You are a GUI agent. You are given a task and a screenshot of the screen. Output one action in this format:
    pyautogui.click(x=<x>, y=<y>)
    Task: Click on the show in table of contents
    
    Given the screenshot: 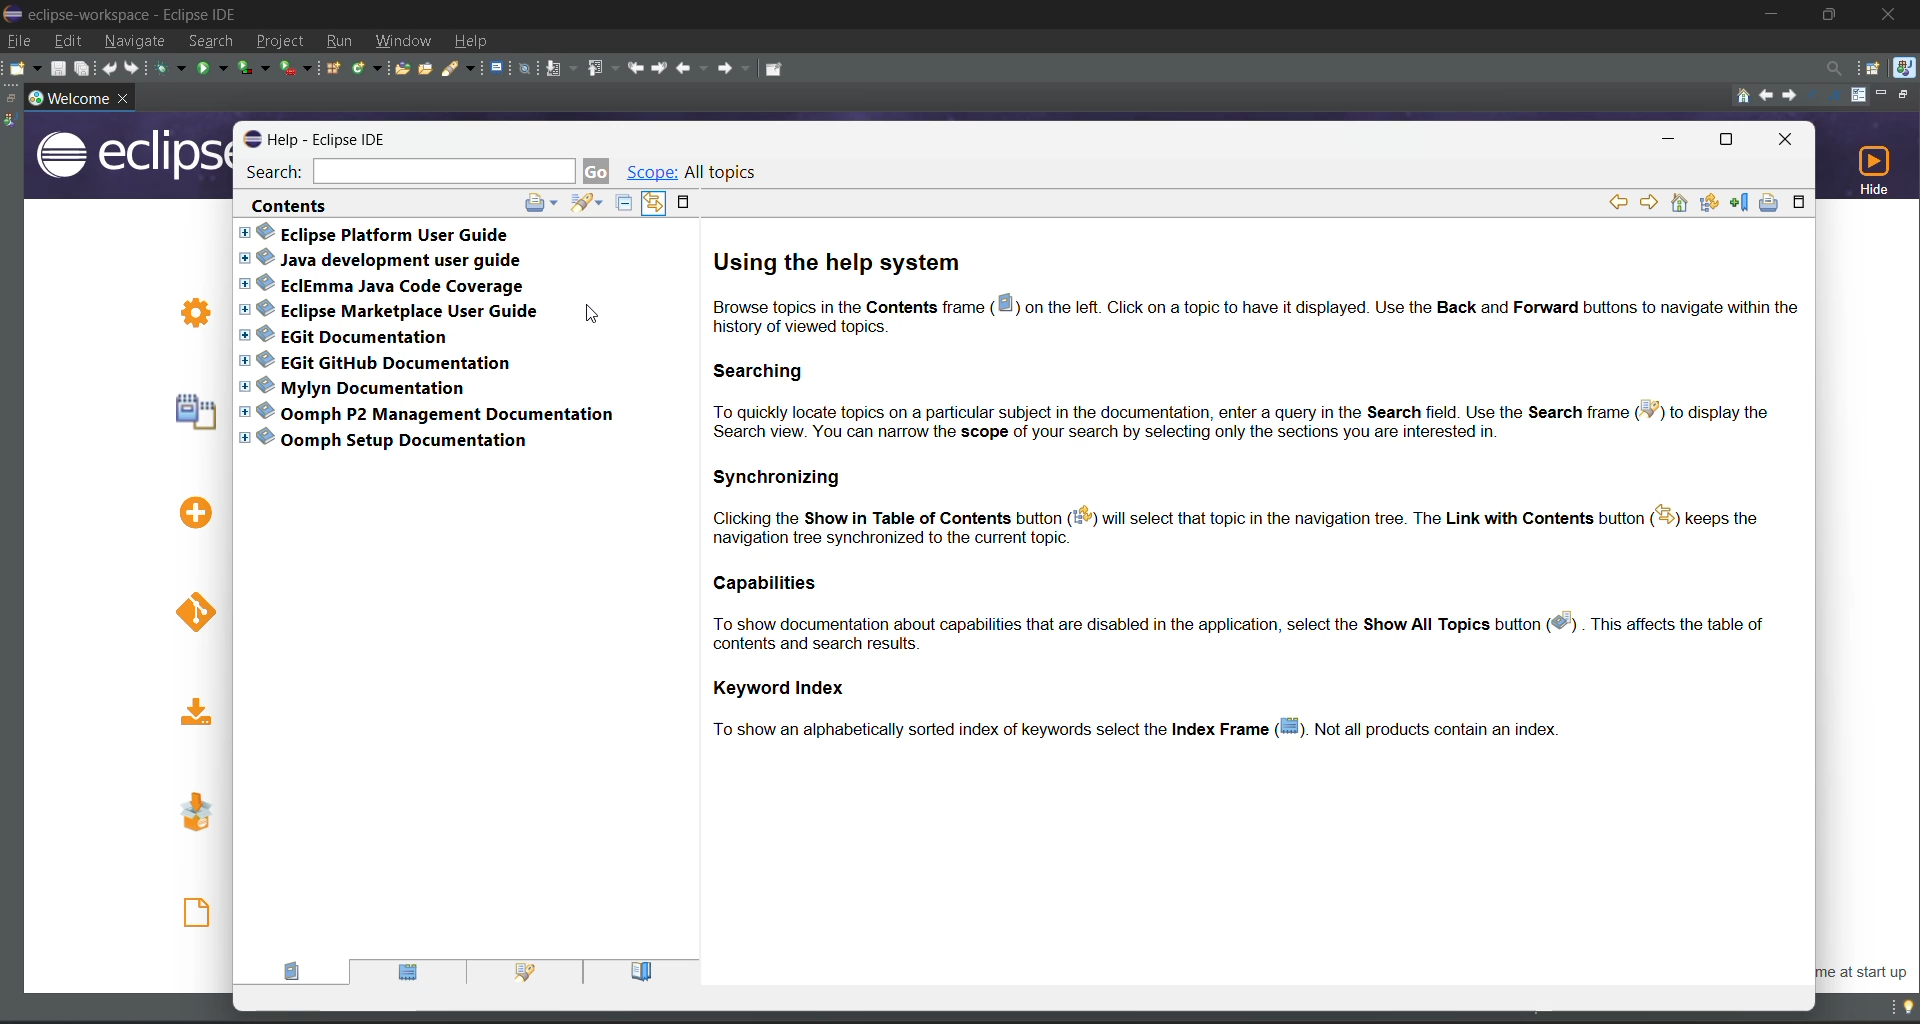 What is the action you would take?
    pyautogui.click(x=1710, y=204)
    